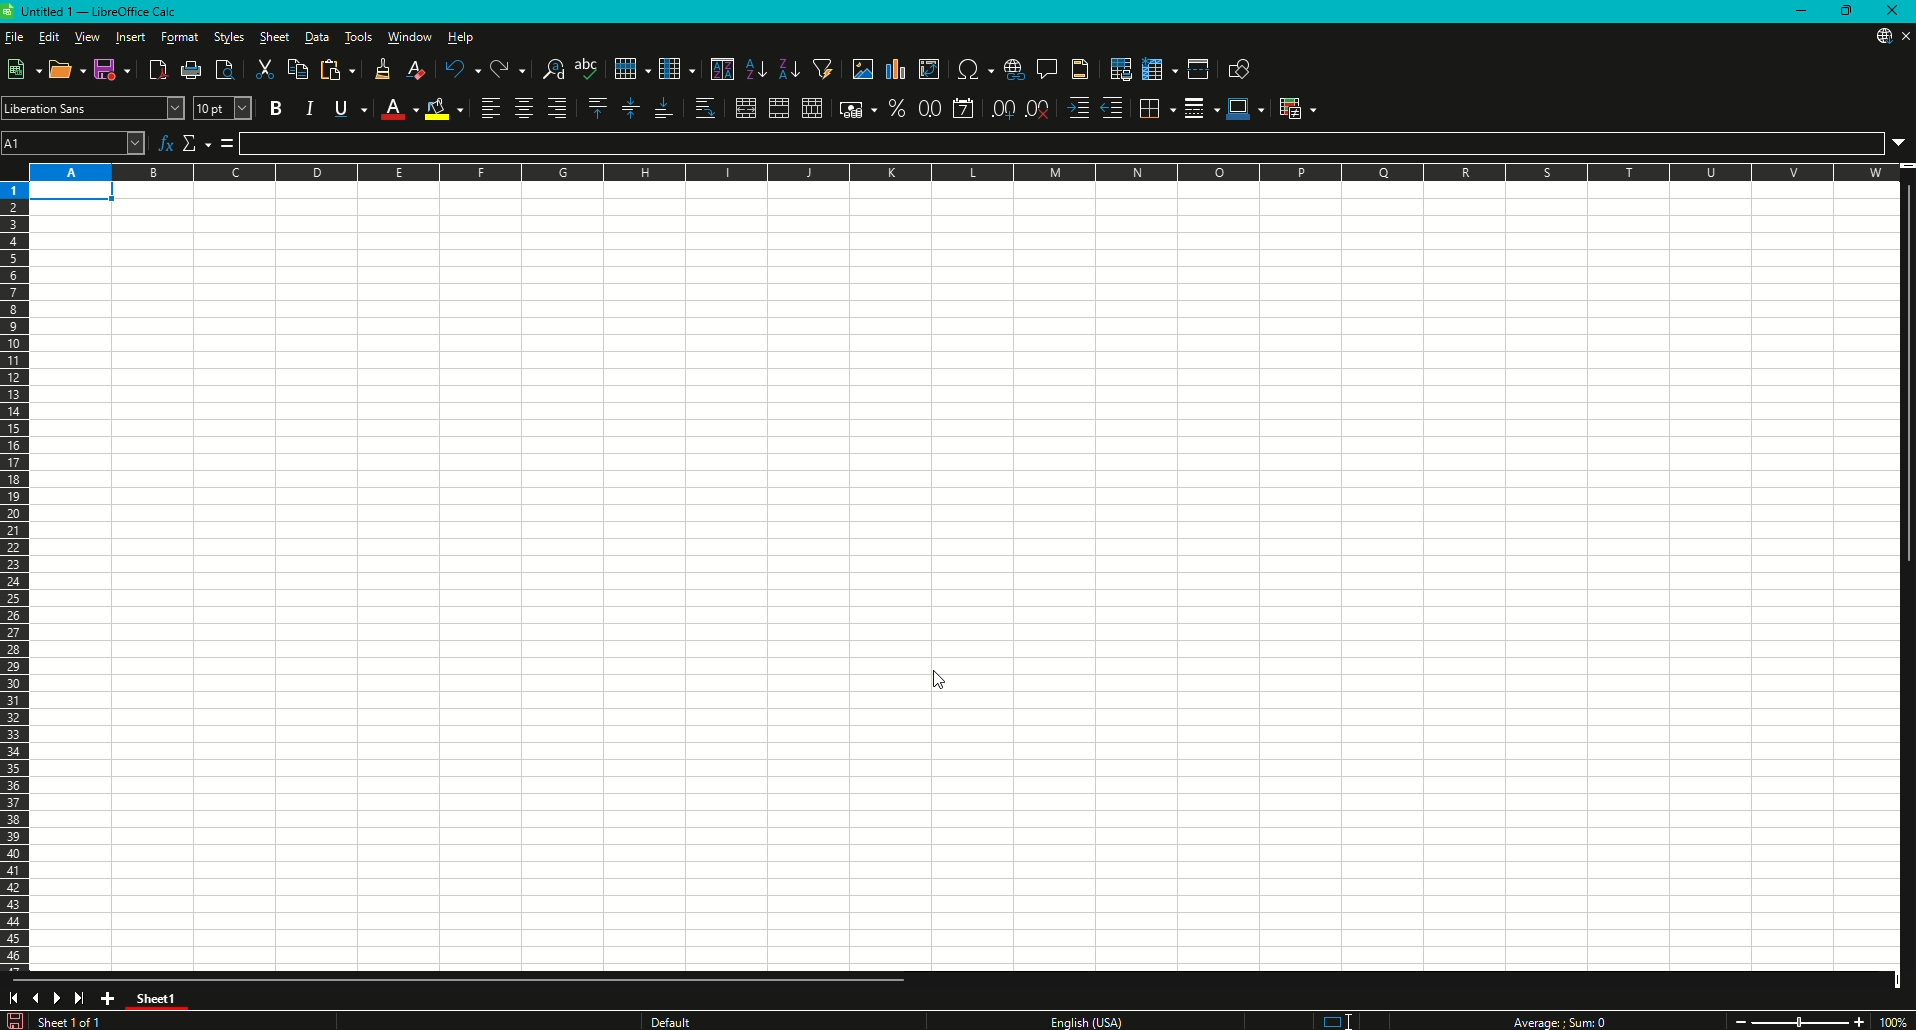 The height and width of the screenshot is (1030, 1916). What do you see at coordinates (1079, 108) in the screenshot?
I see `Increase Indent` at bounding box center [1079, 108].